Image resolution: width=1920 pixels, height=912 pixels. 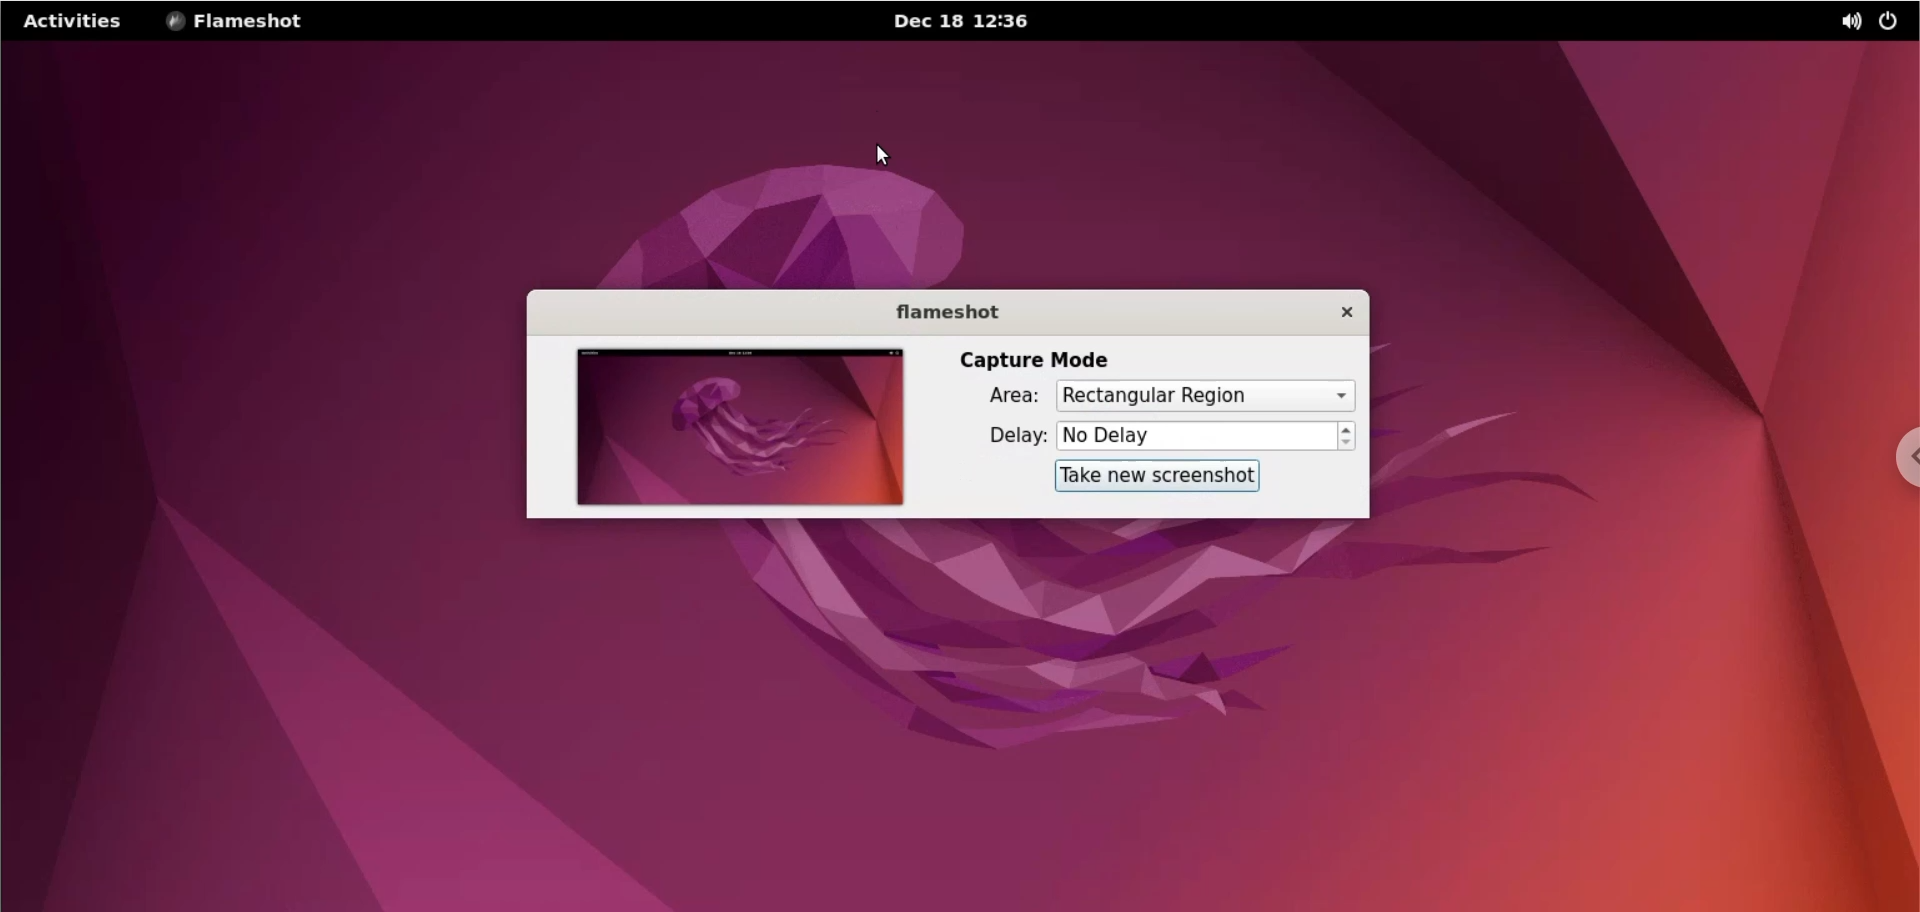 I want to click on delay label, so click(x=1017, y=434).